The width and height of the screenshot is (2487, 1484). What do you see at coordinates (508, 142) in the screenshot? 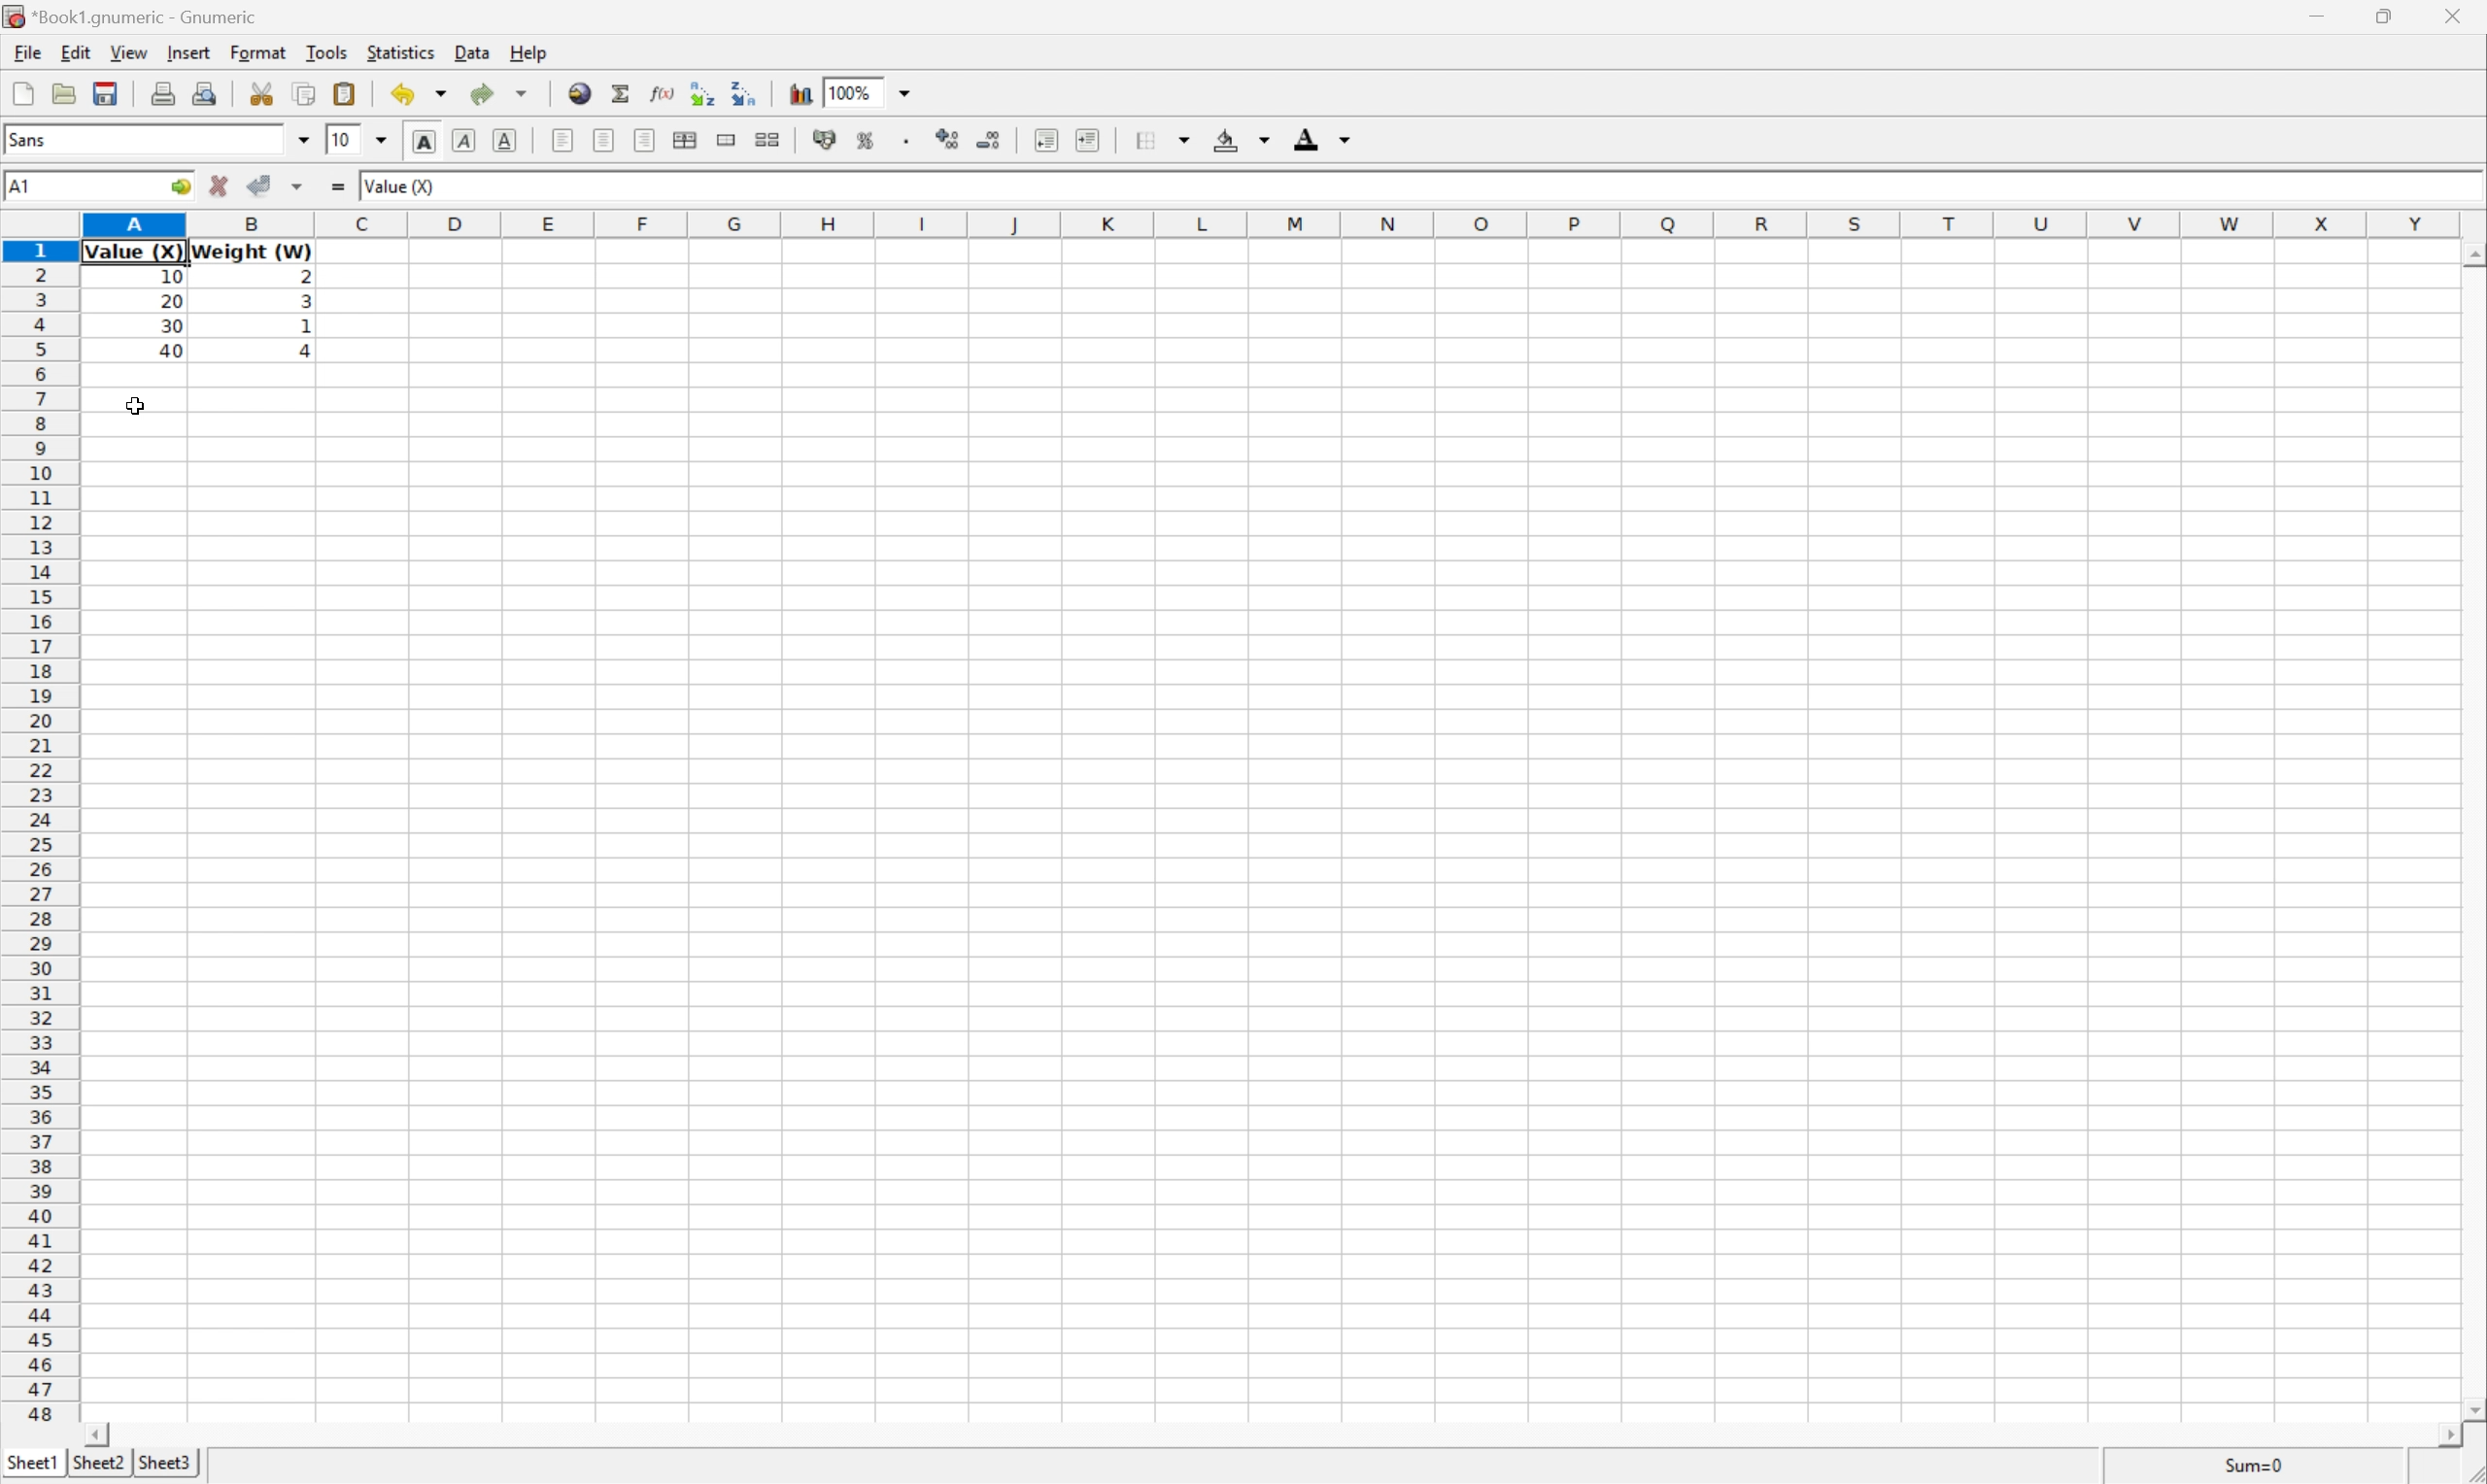
I see `Underline` at bounding box center [508, 142].